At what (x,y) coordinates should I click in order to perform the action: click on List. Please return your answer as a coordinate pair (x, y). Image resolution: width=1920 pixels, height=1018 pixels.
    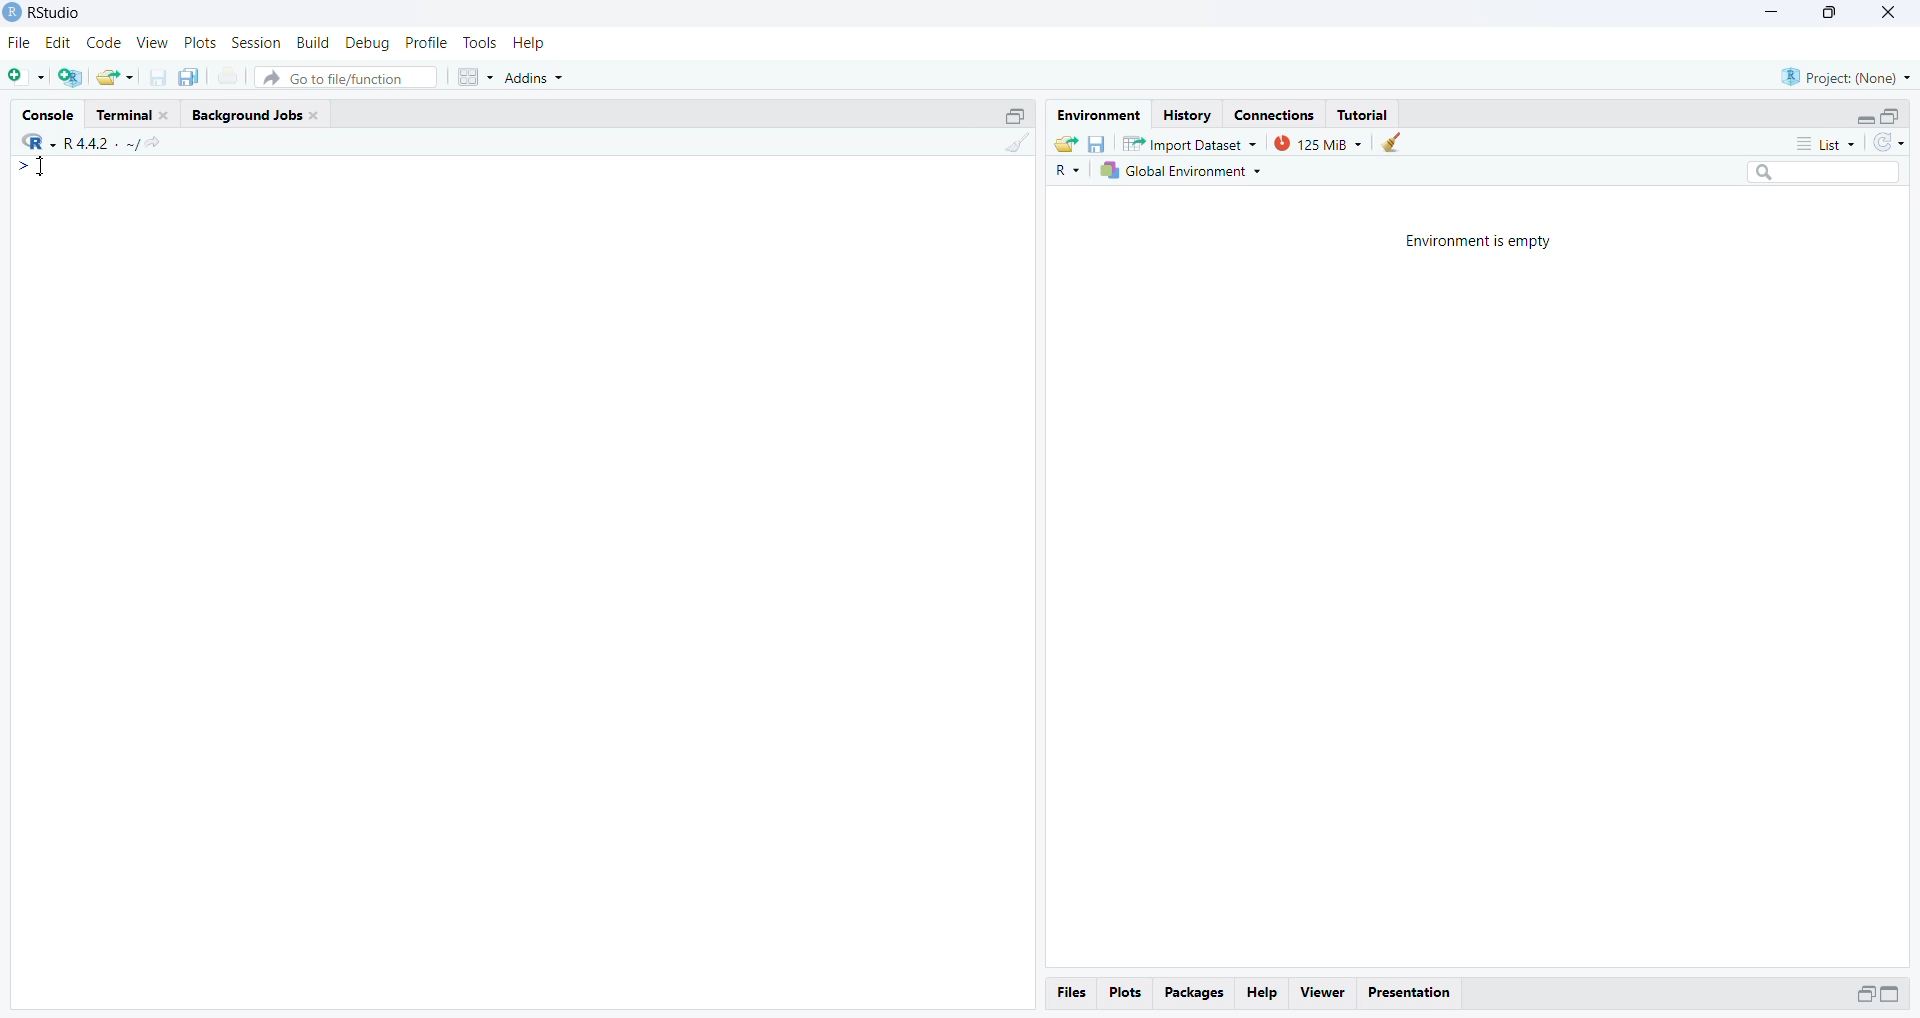
    Looking at the image, I should click on (1825, 142).